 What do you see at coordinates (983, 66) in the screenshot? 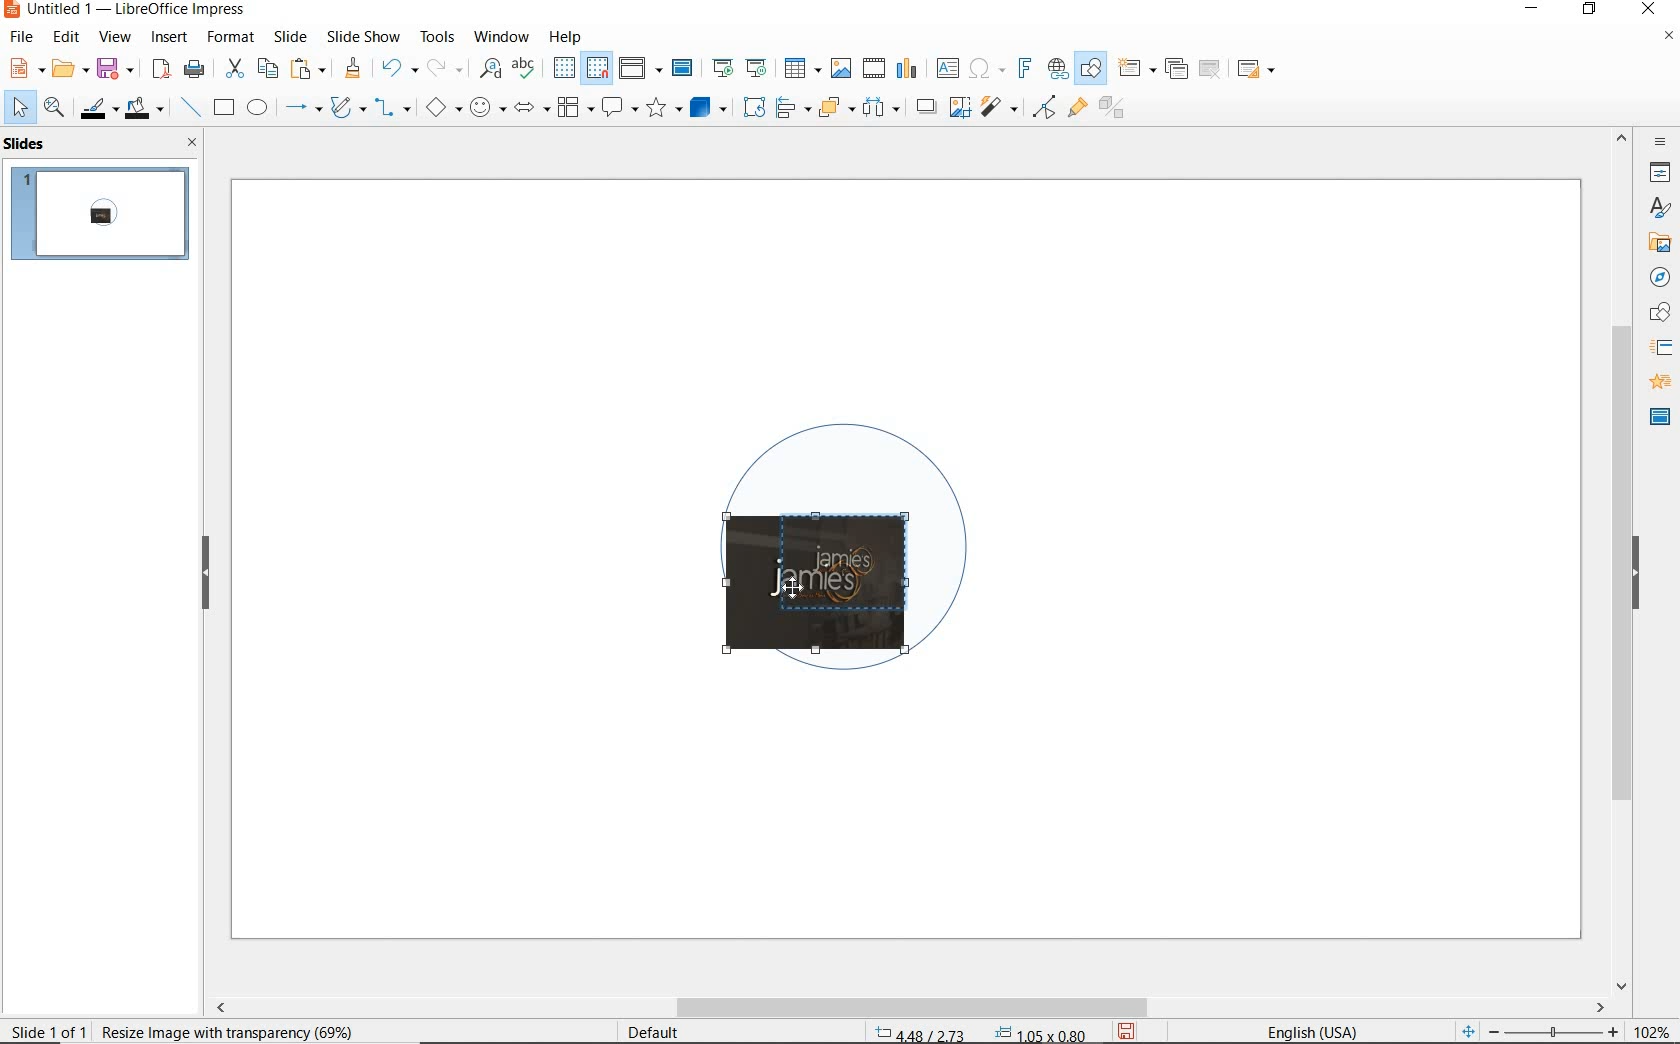
I see `insert special characters` at bounding box center [983, 66].